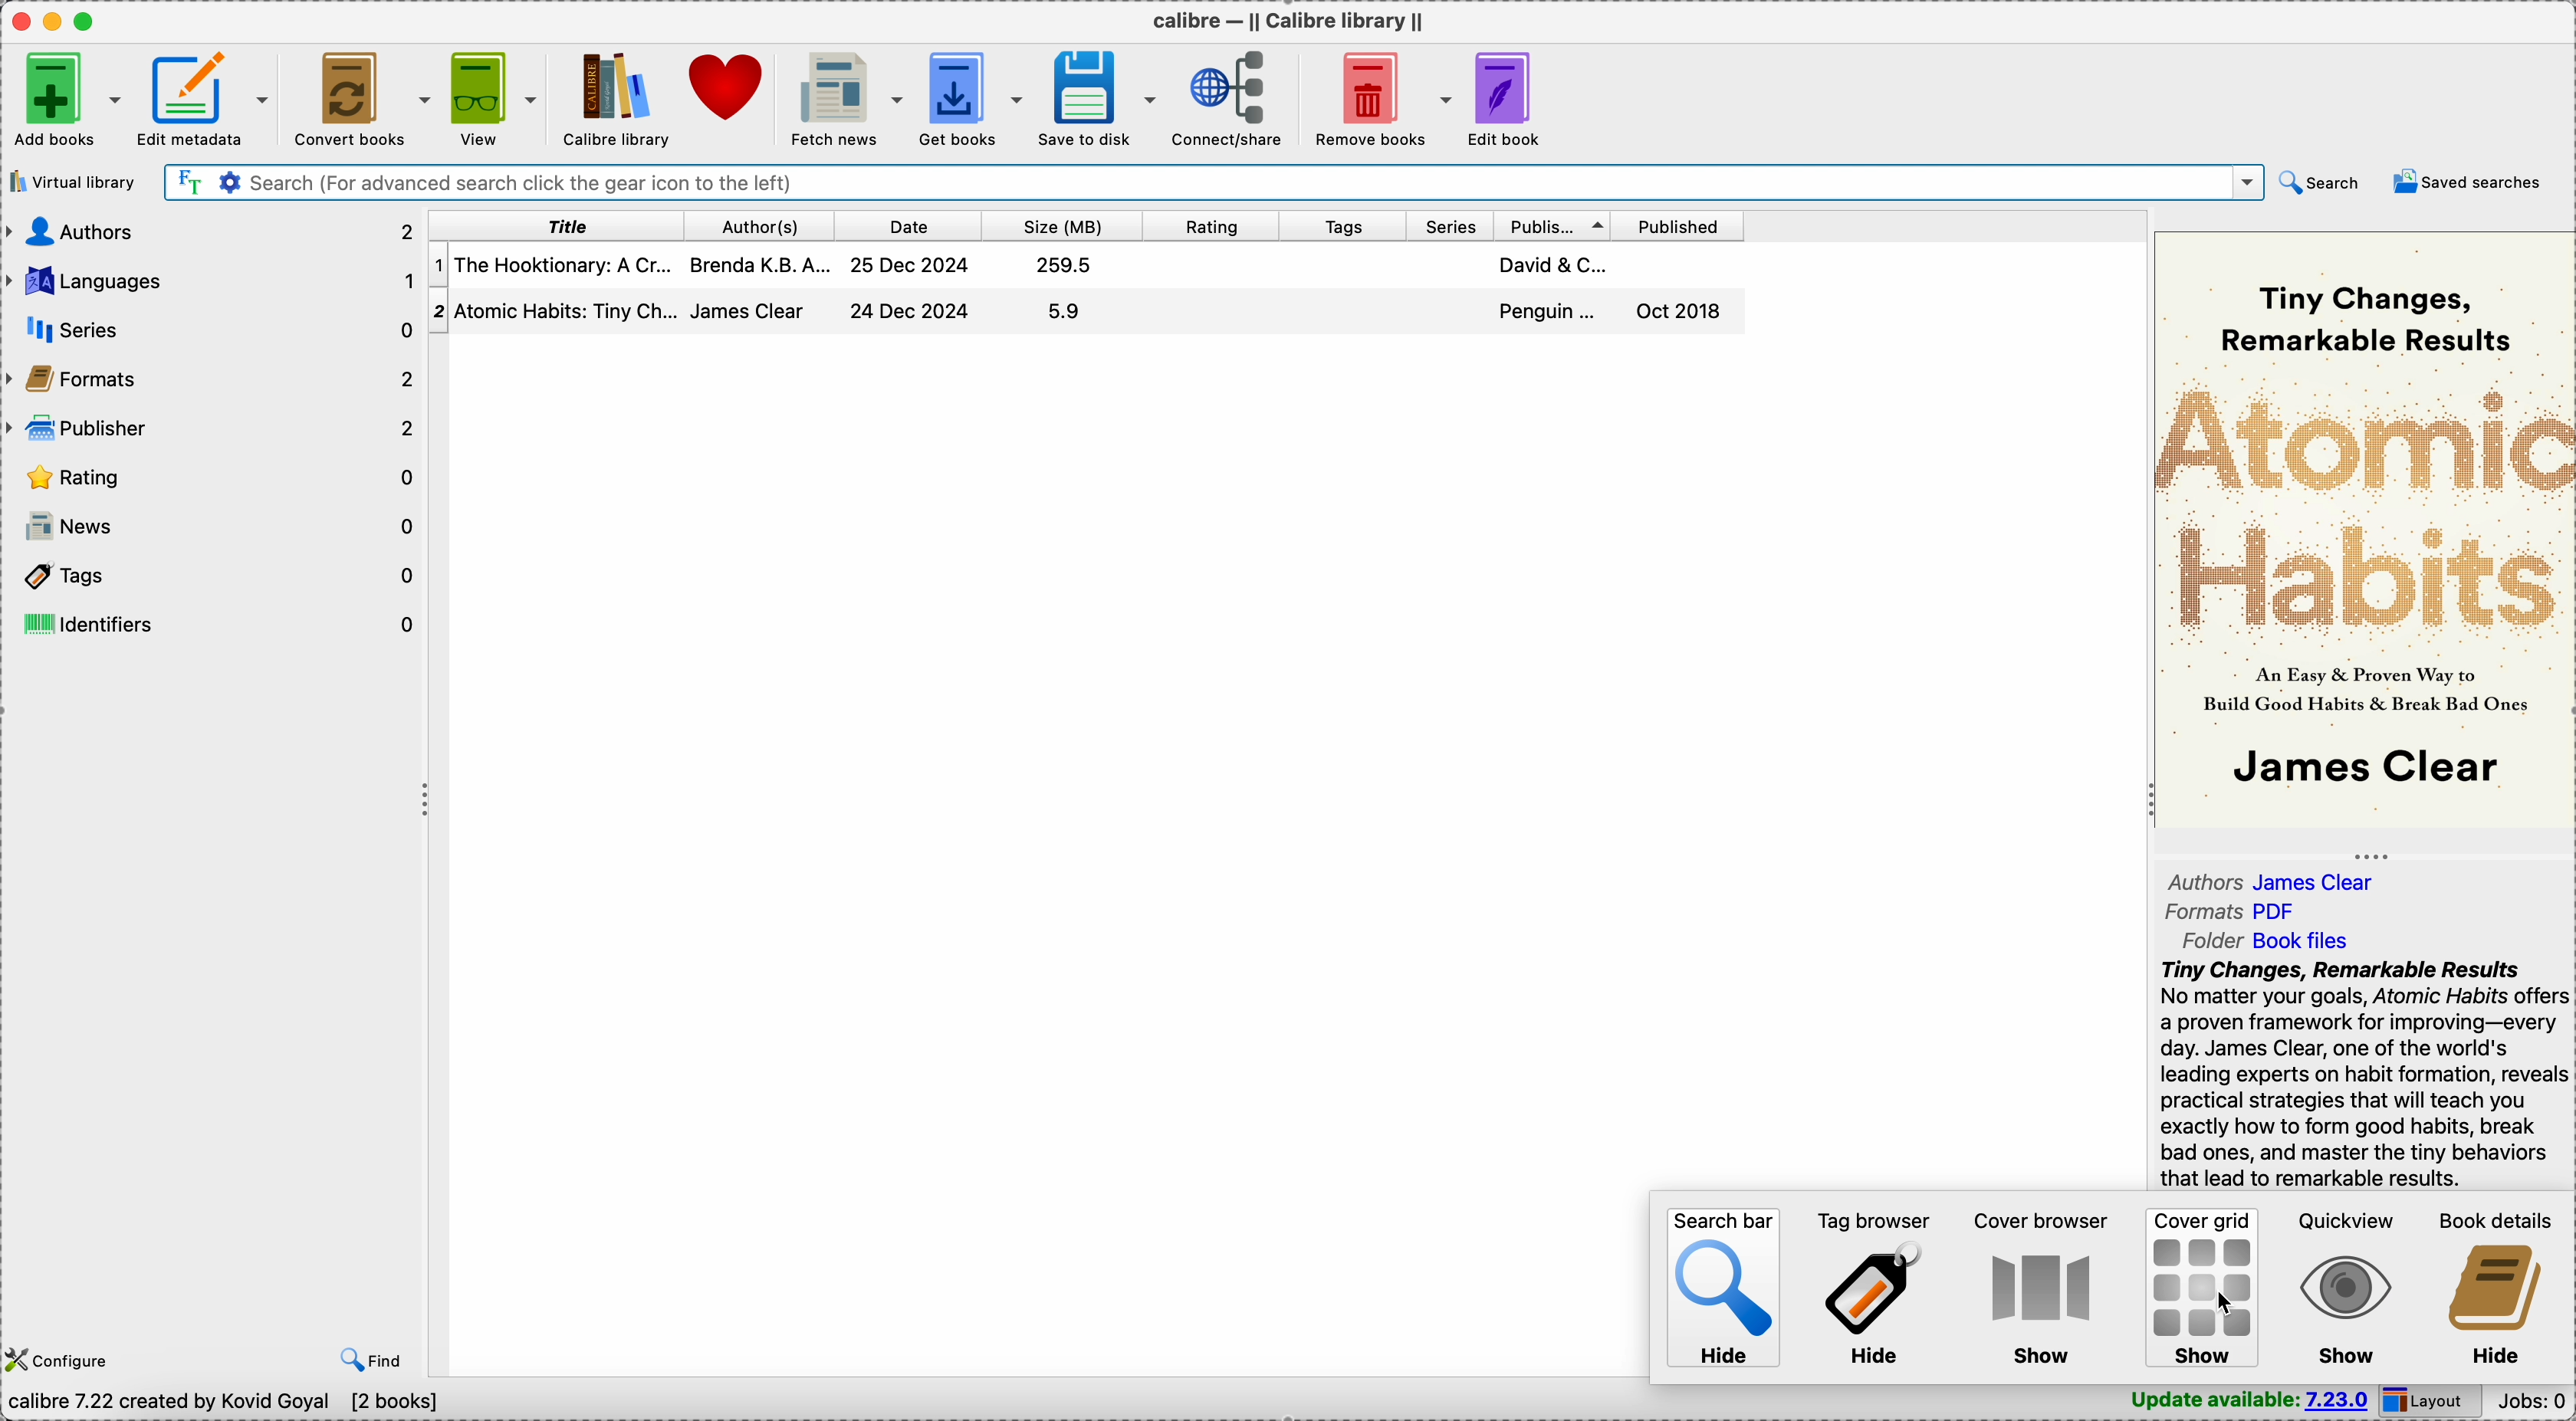 This screenshot has height=1421, width=2576. What do you see at coordinates (2270, 881) in the screenshot?
I see `authors james clear` at bounding box center [2270, 881].